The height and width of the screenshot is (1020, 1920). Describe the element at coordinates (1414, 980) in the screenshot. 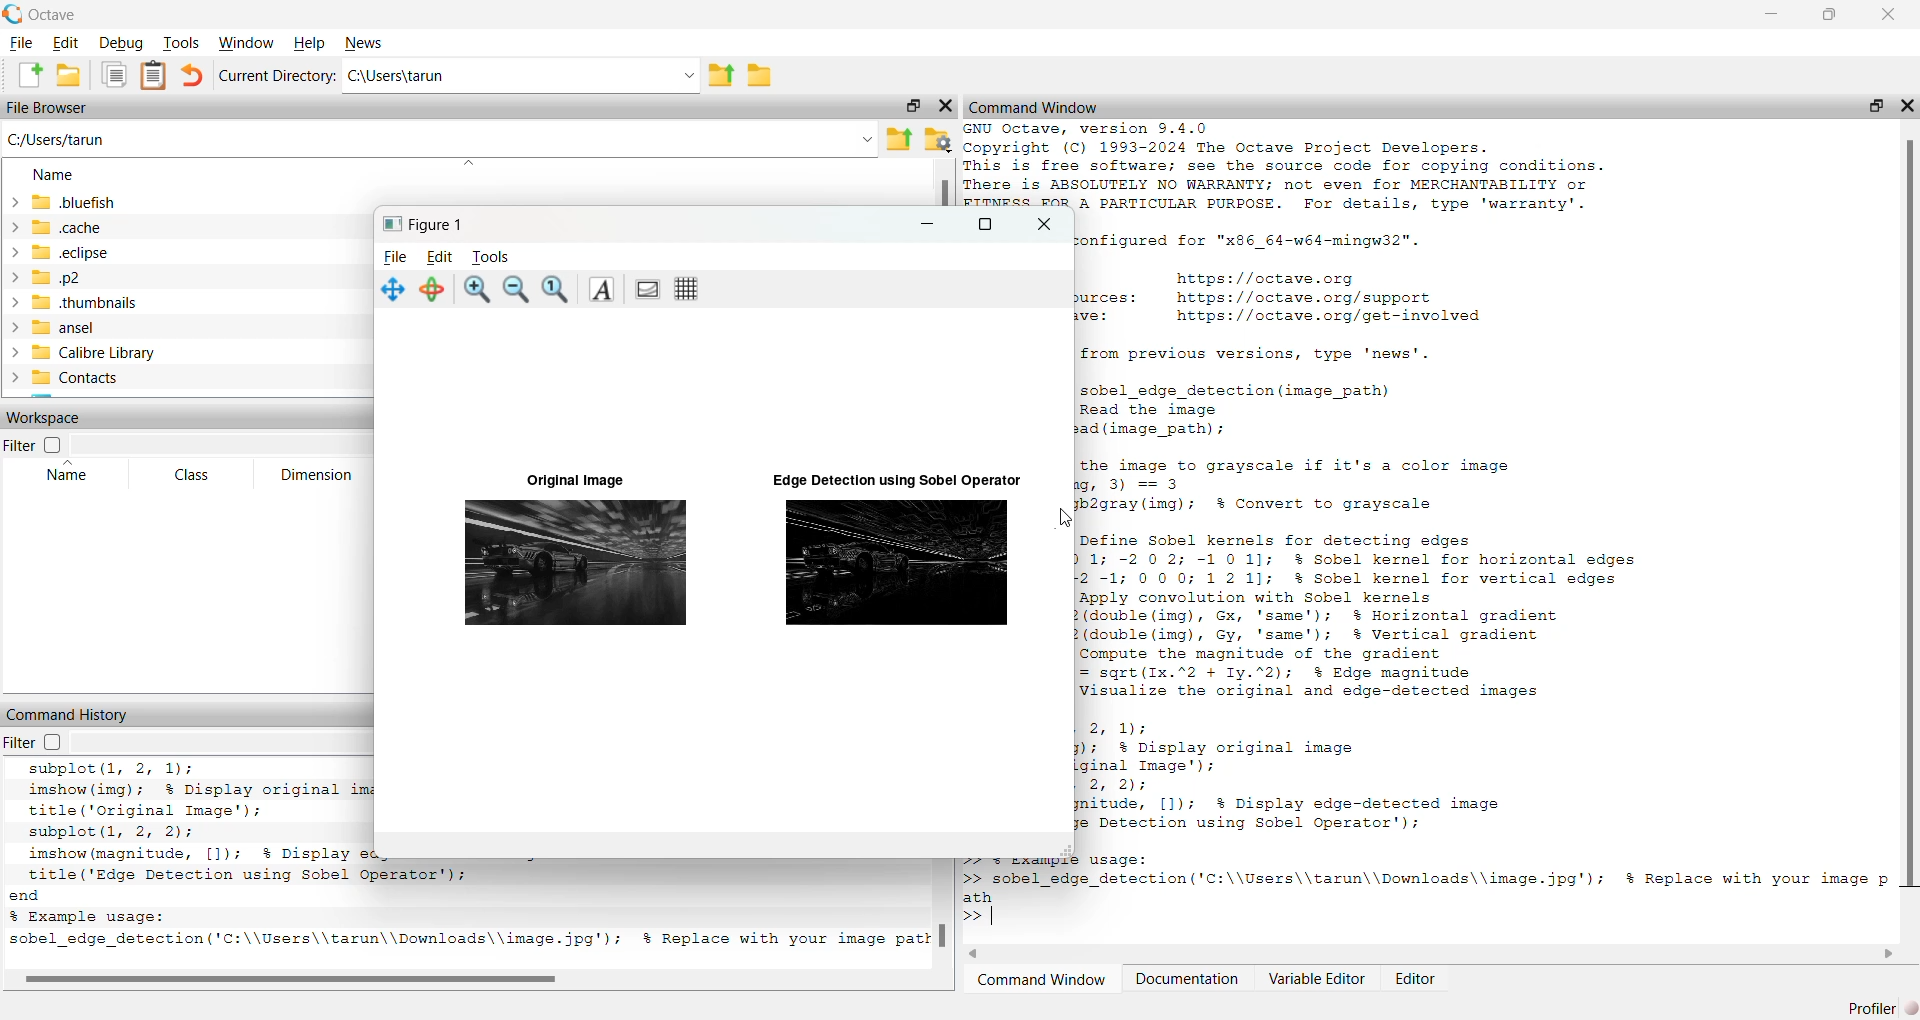

I see `editor` at that location.